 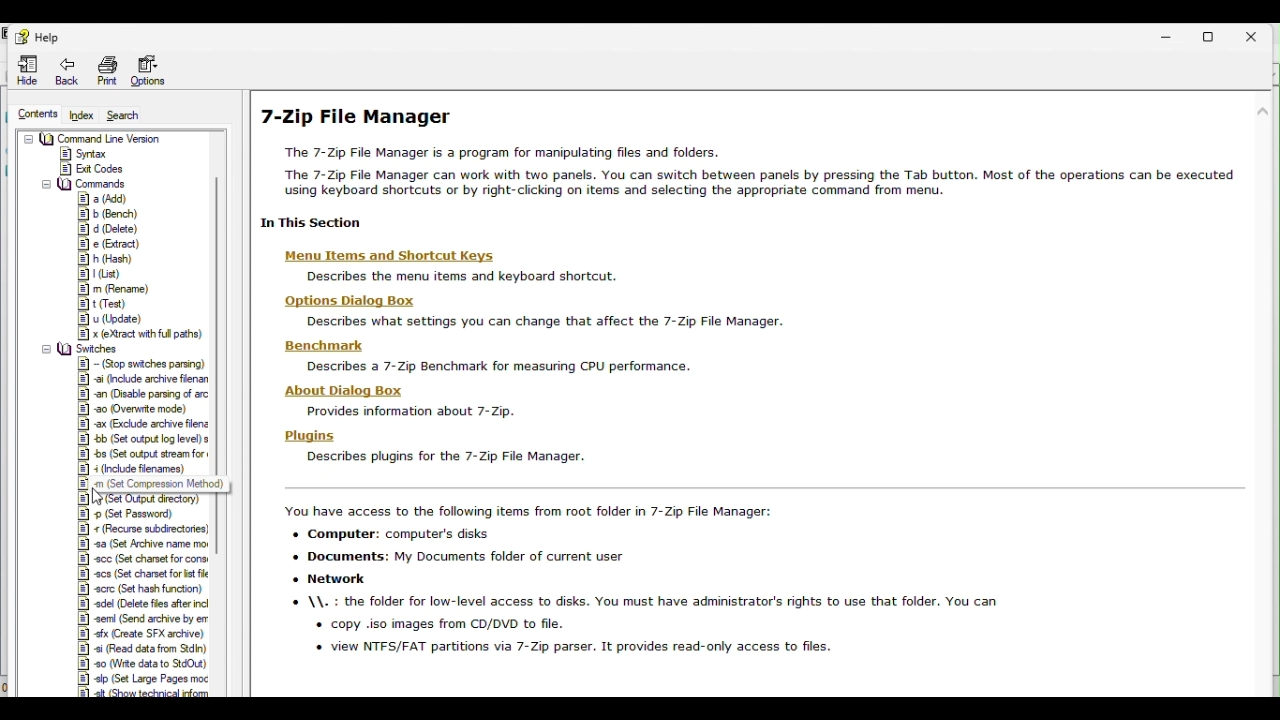 What do you see at coordinates (344, 301) in the screenshot?
I see `options dialog box` at bounding box center [344, 301].